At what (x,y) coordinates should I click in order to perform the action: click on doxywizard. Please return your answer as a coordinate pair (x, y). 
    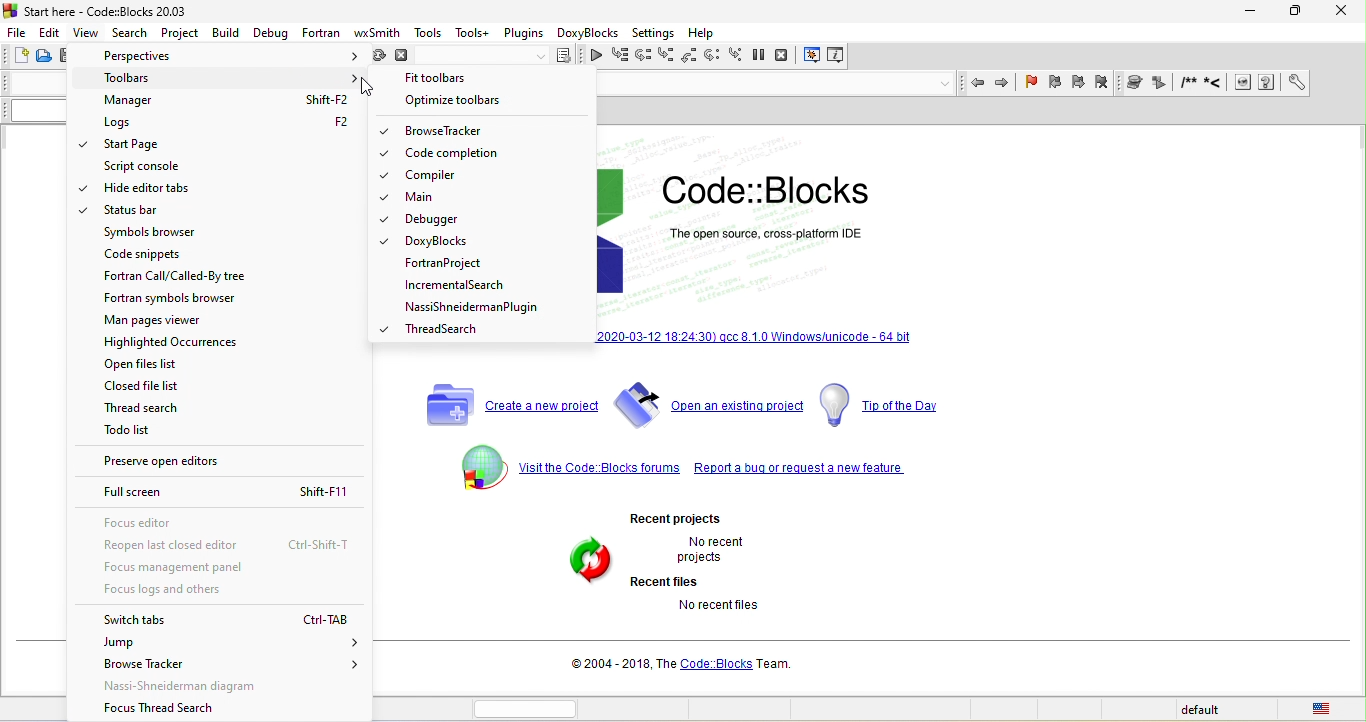
    Looking at the image, I should click on (1136, 81).